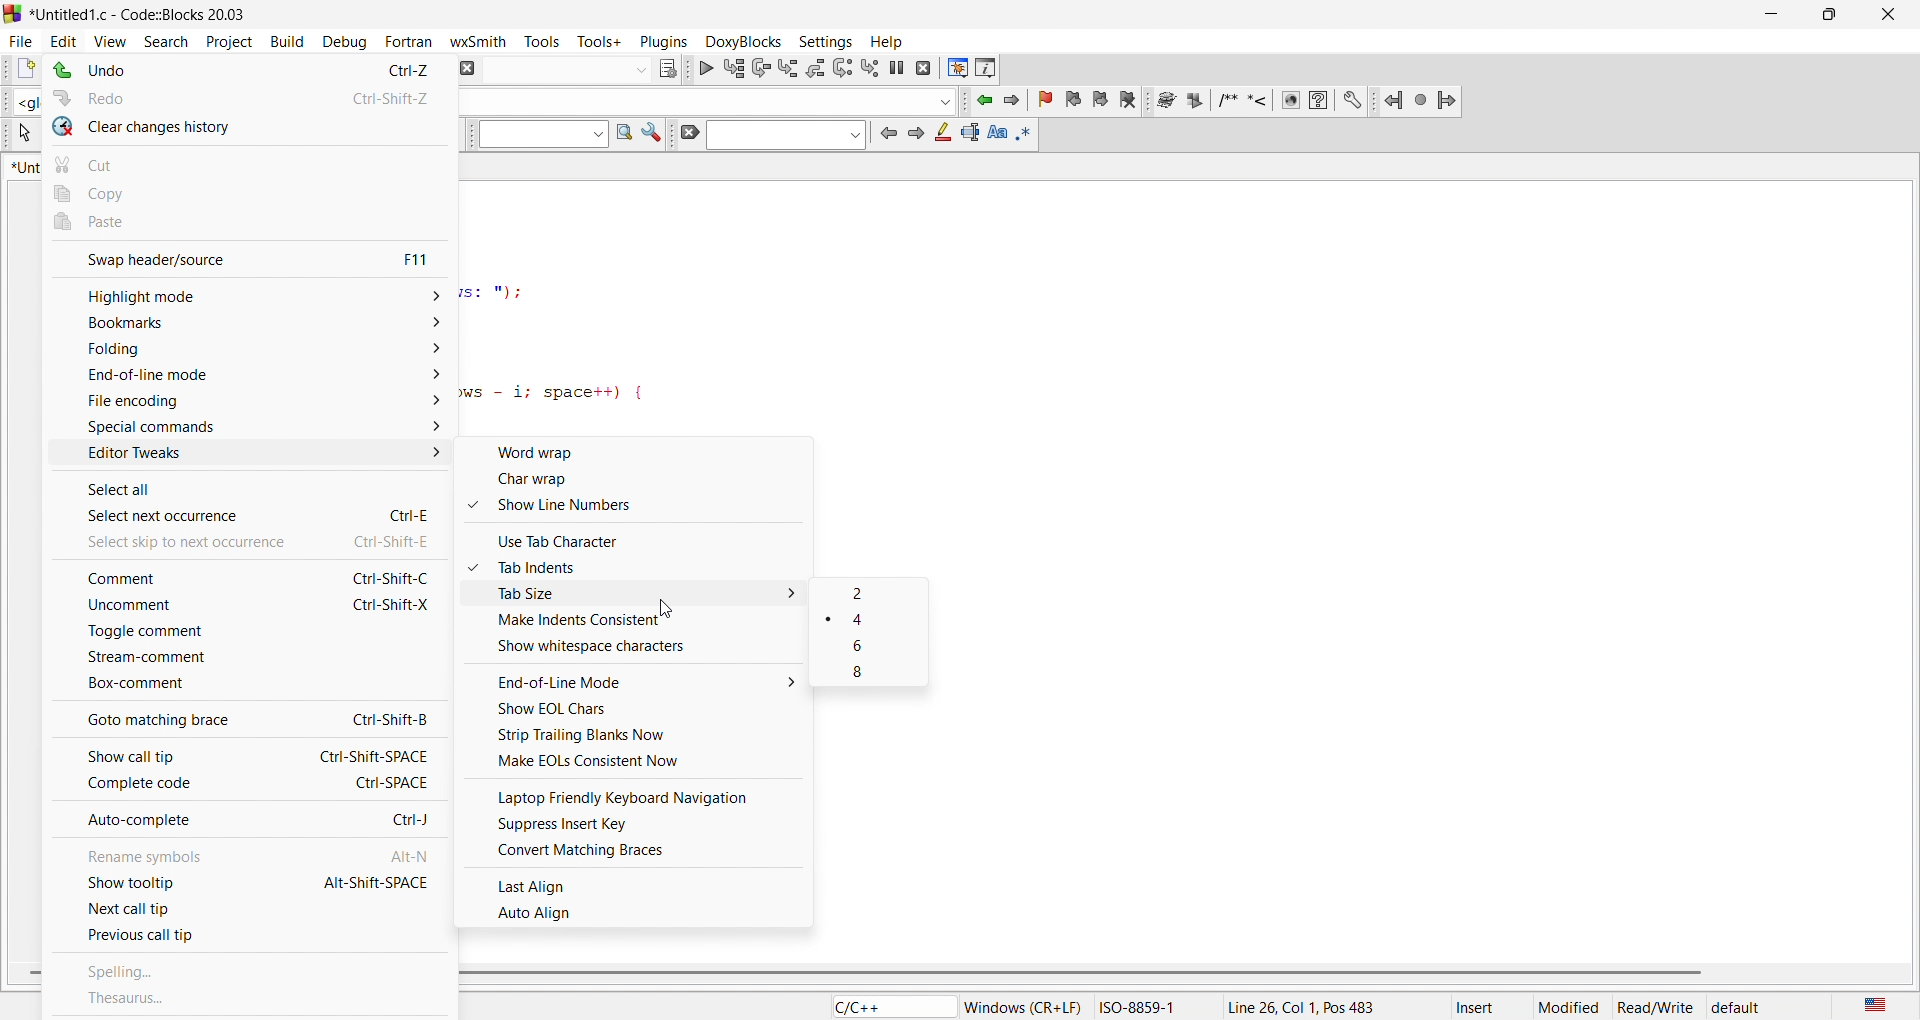 The height and width of the screenshot is (1020, 1920). Describe the element at coordinates (885, 133) in the screenshot. I see `icon` at that location.